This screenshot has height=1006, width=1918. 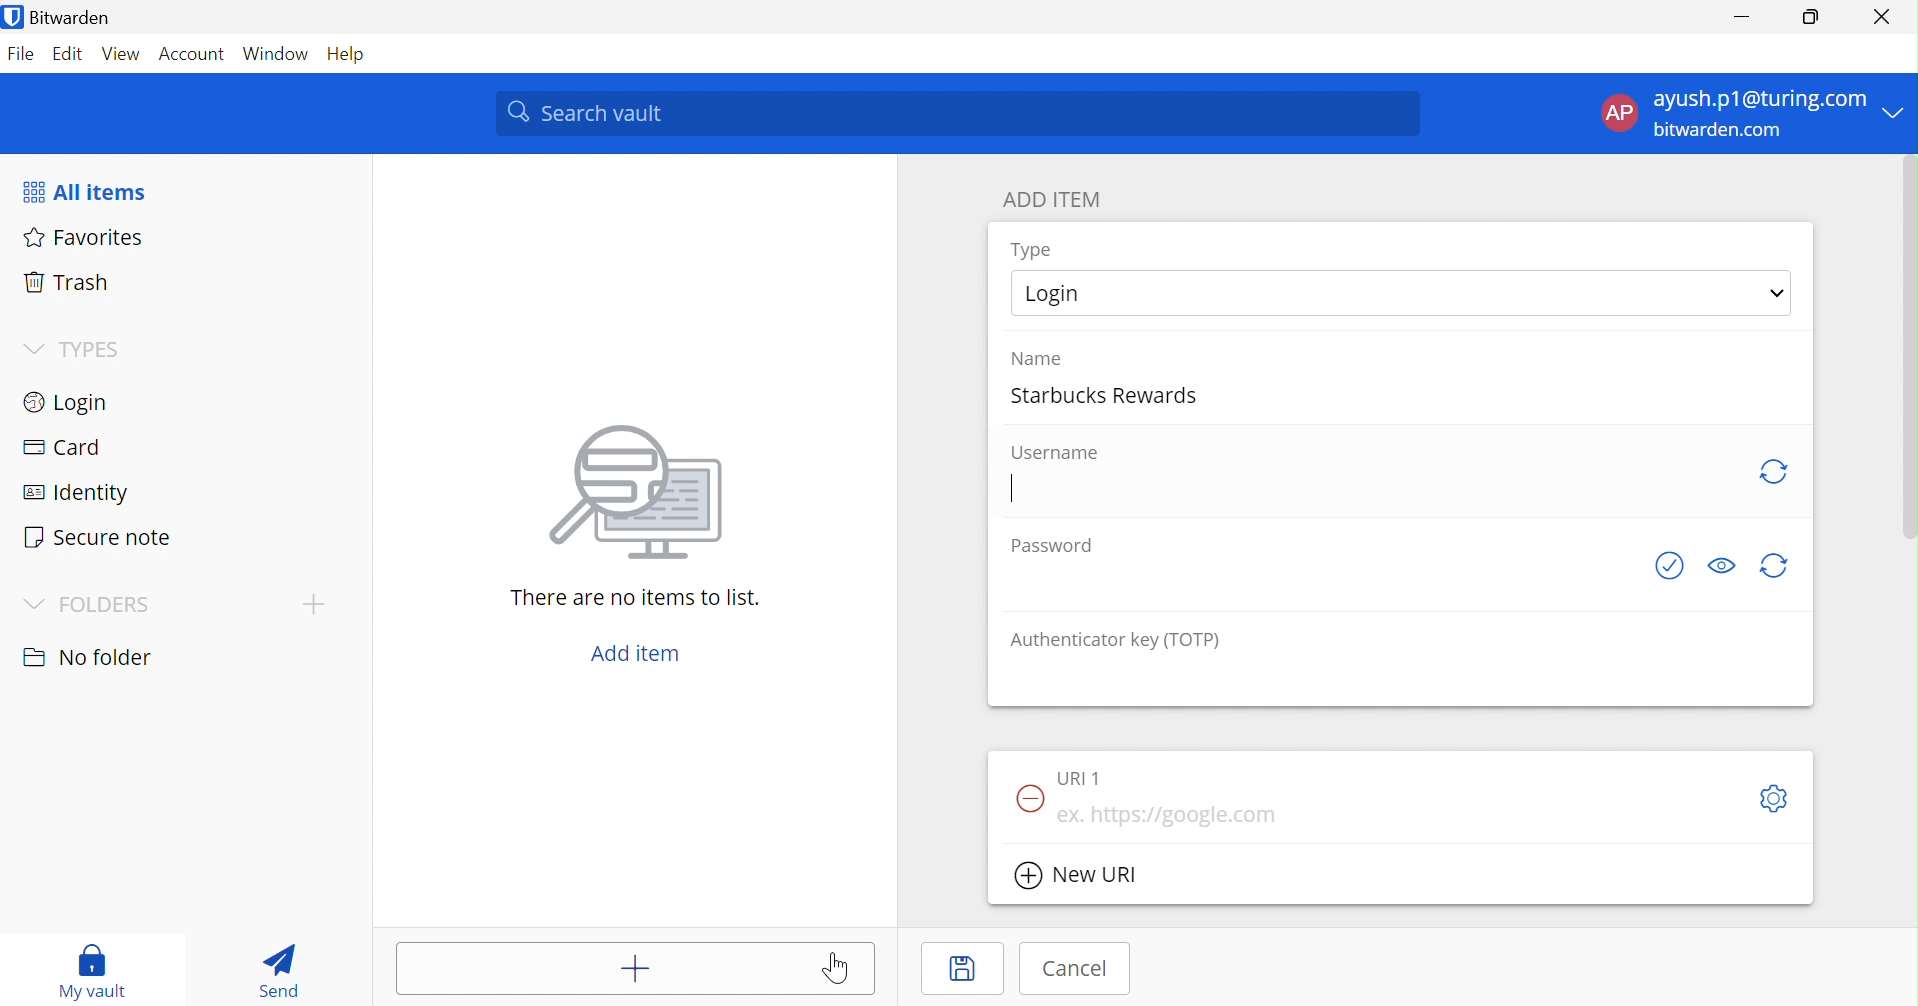 I want to click on Type, so click(x=1034, y=250).